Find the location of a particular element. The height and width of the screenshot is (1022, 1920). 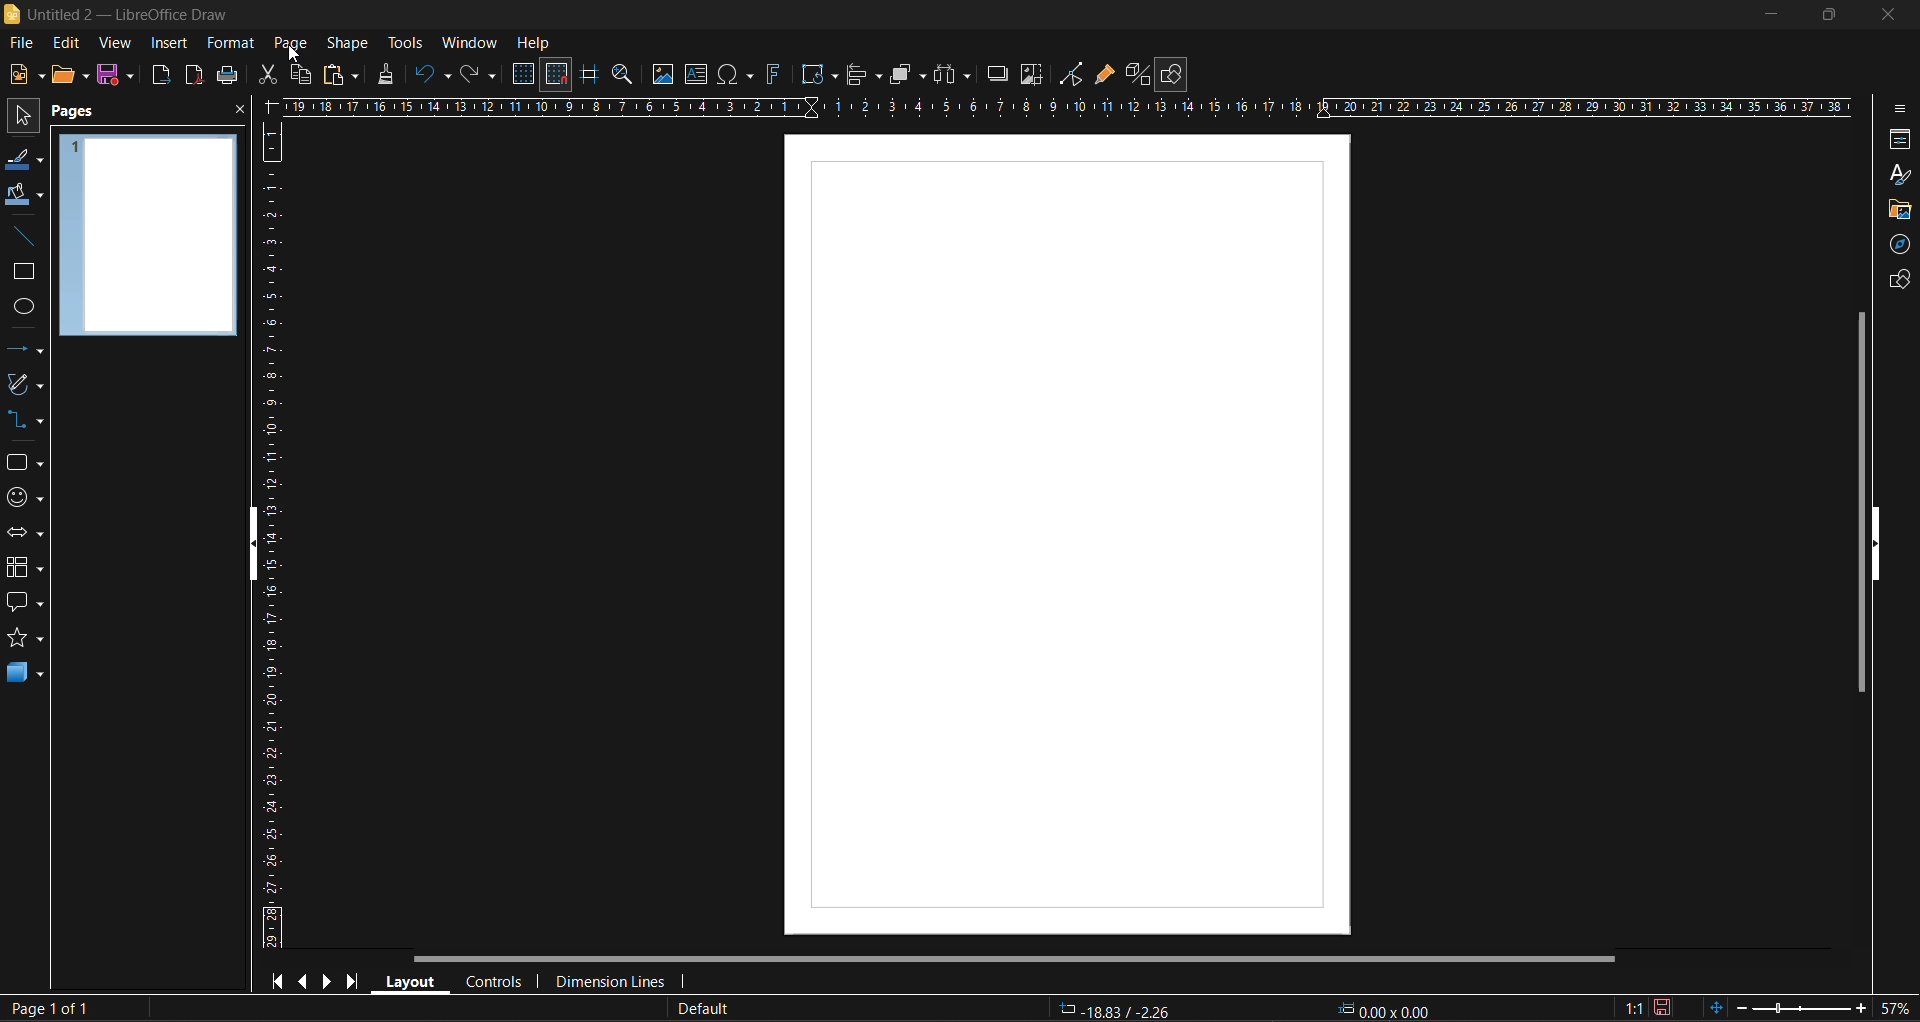

previous is located at coordinates (306, 980).